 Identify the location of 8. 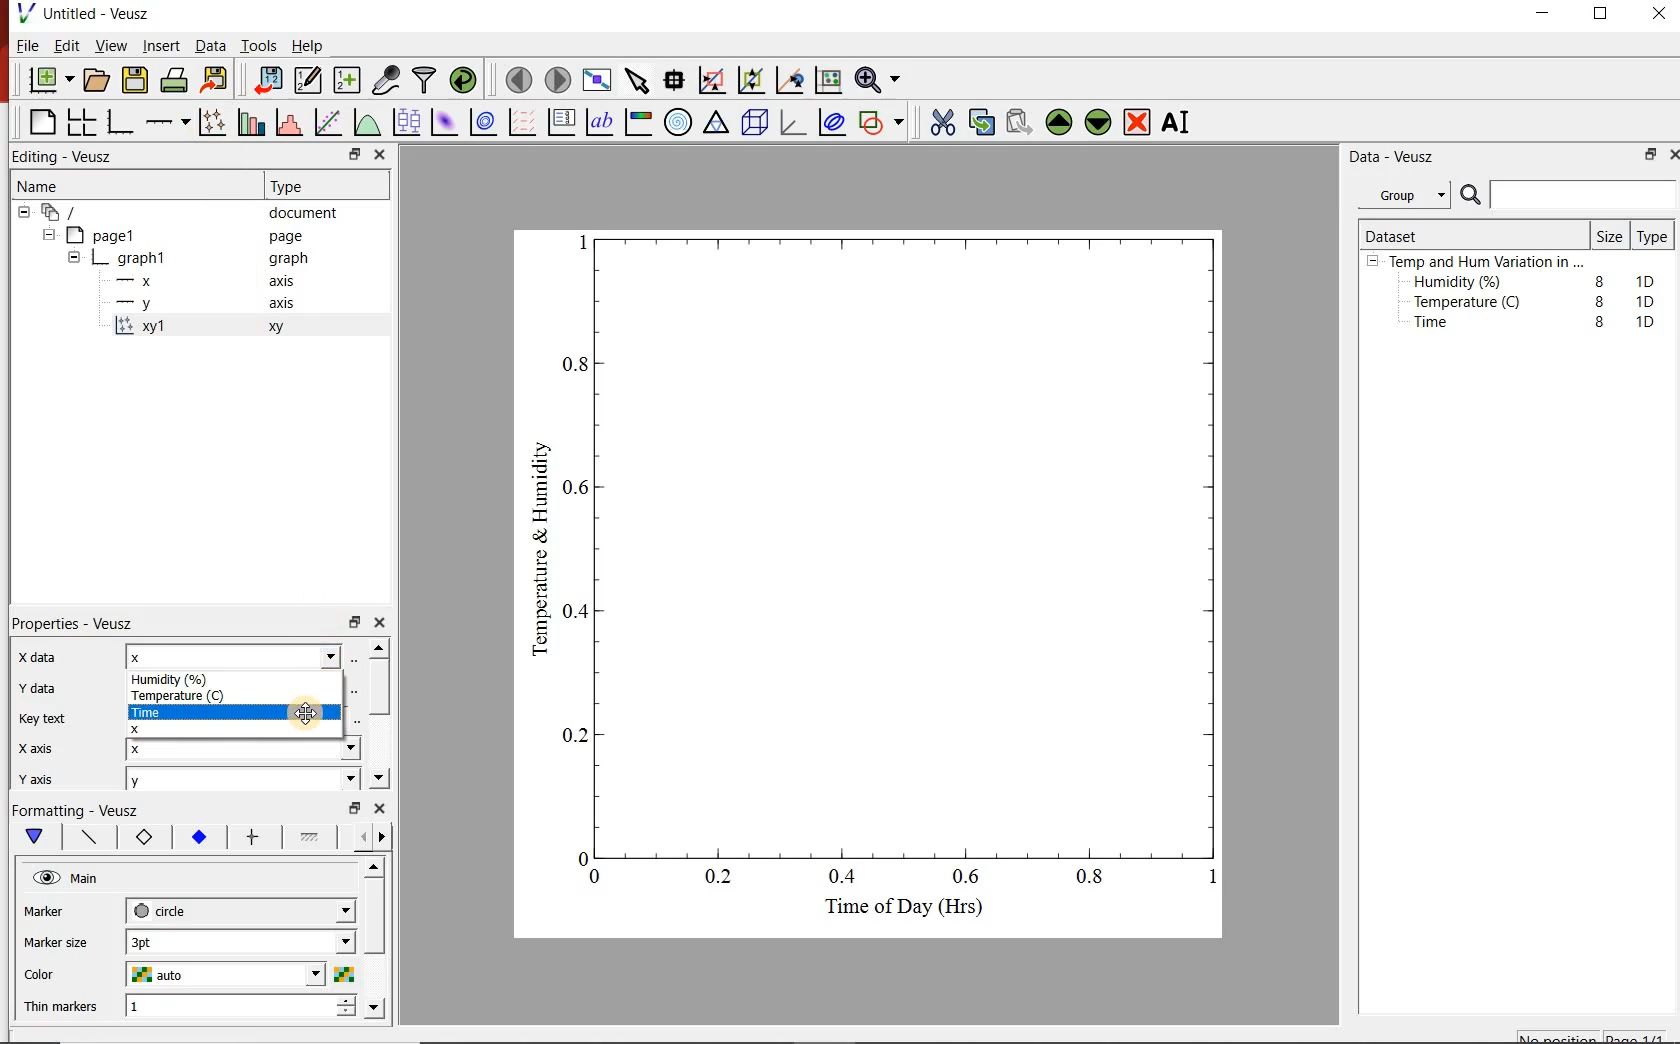
(1596, 300).